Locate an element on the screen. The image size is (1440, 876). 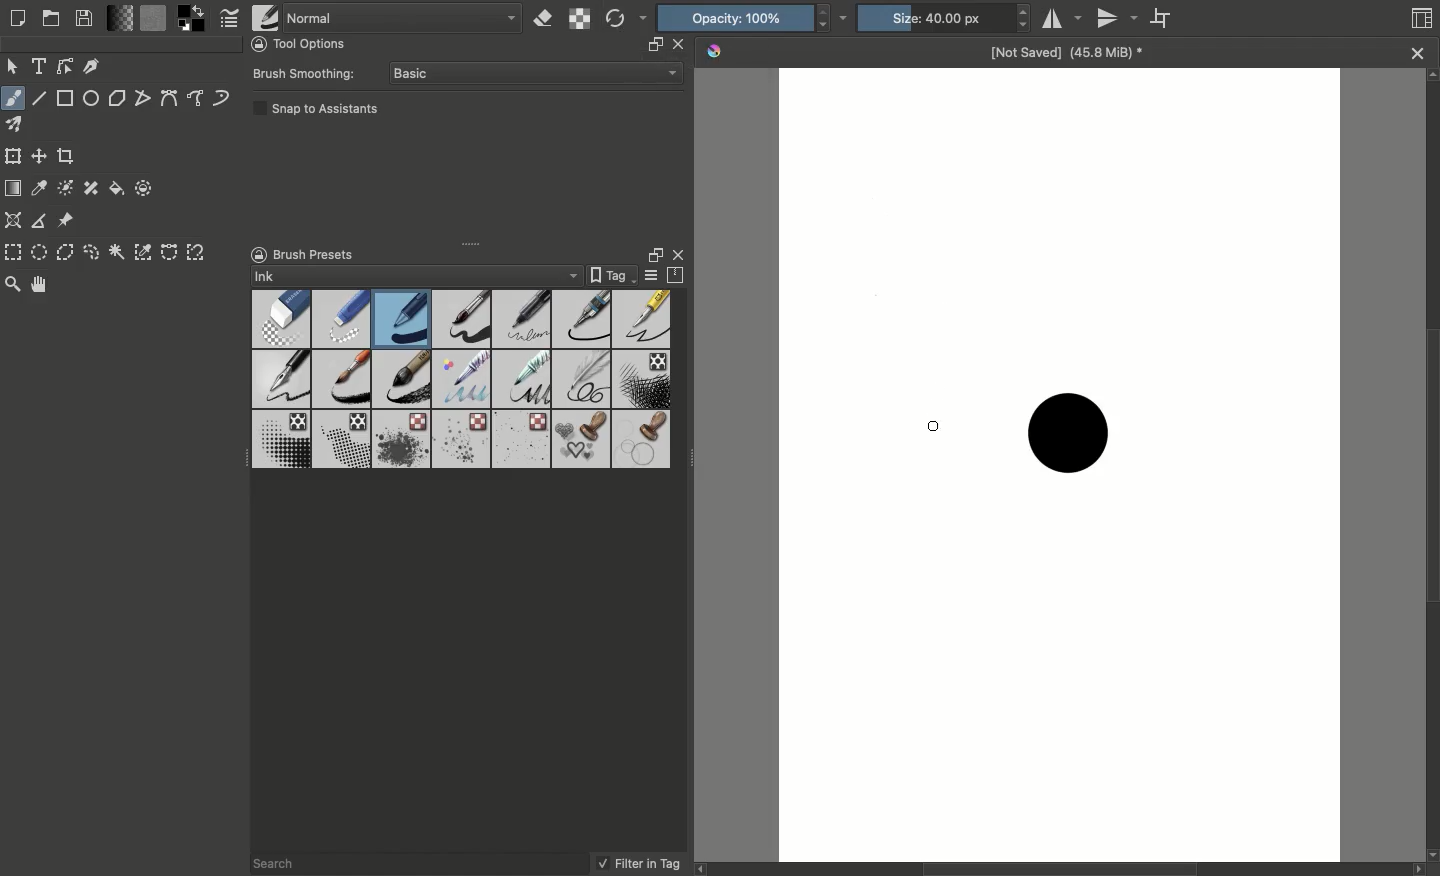
Line is located at coordinates (39, 98).